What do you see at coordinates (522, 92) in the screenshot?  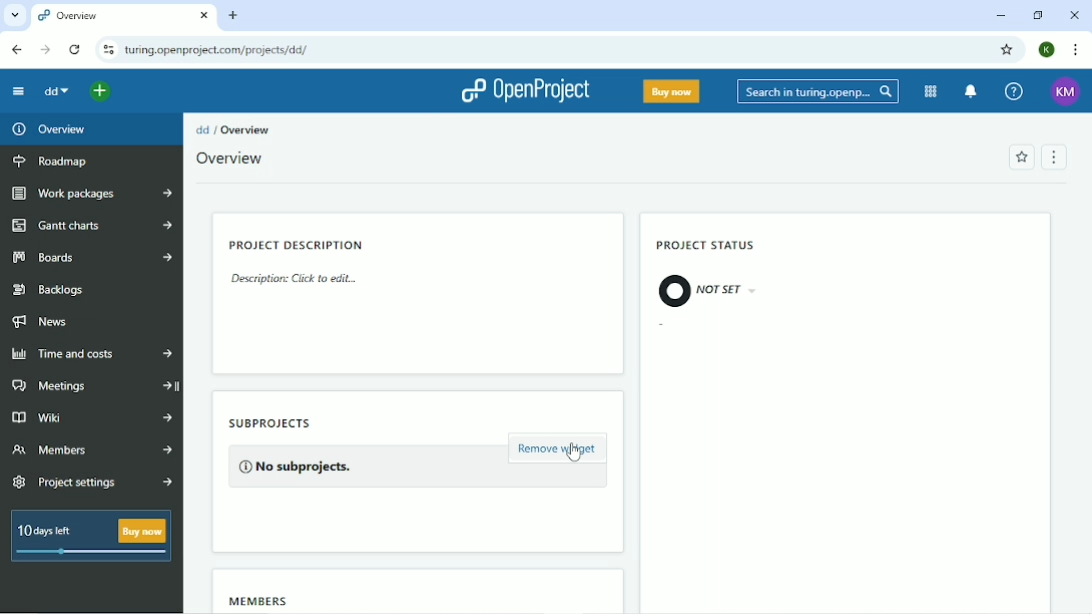 I see `OpenProject` at bounding box center [522, 92].